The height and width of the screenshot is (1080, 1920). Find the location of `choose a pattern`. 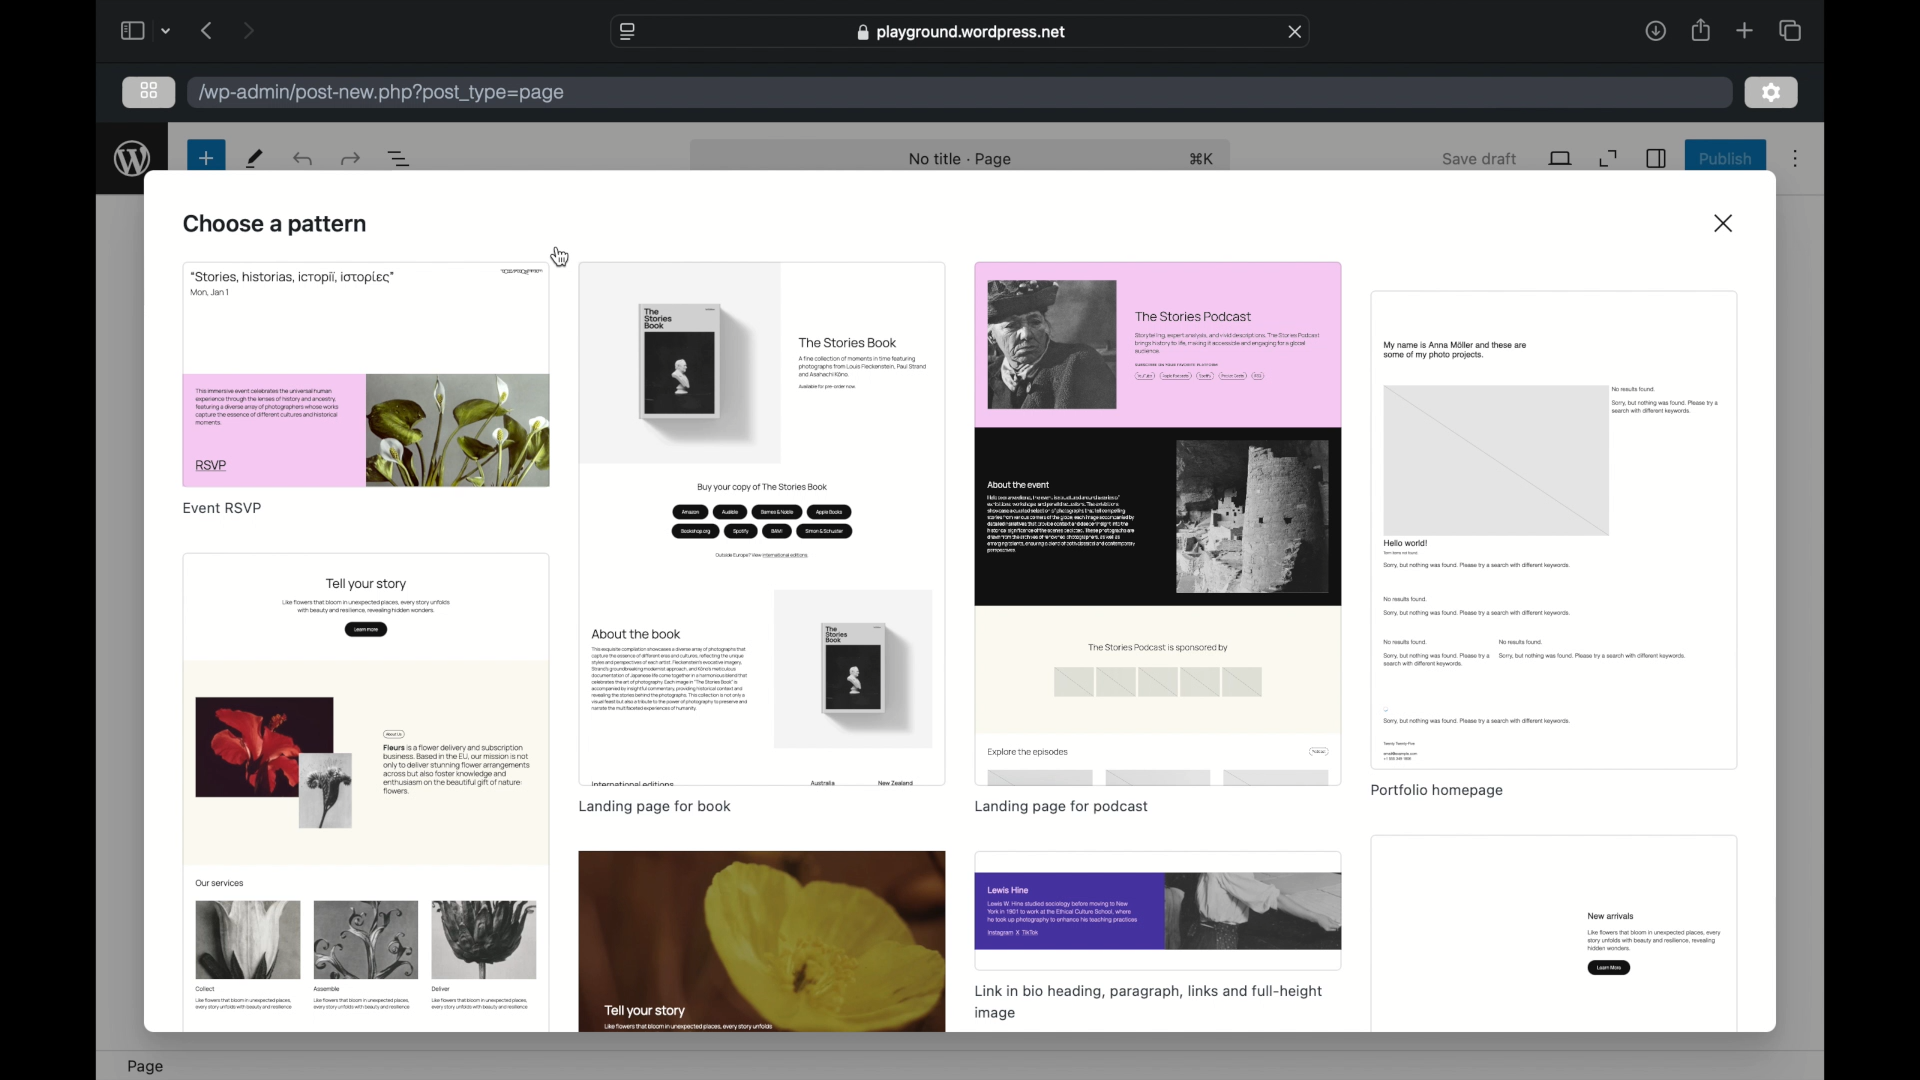

choose a pattern is located at coordinates (276, 224).